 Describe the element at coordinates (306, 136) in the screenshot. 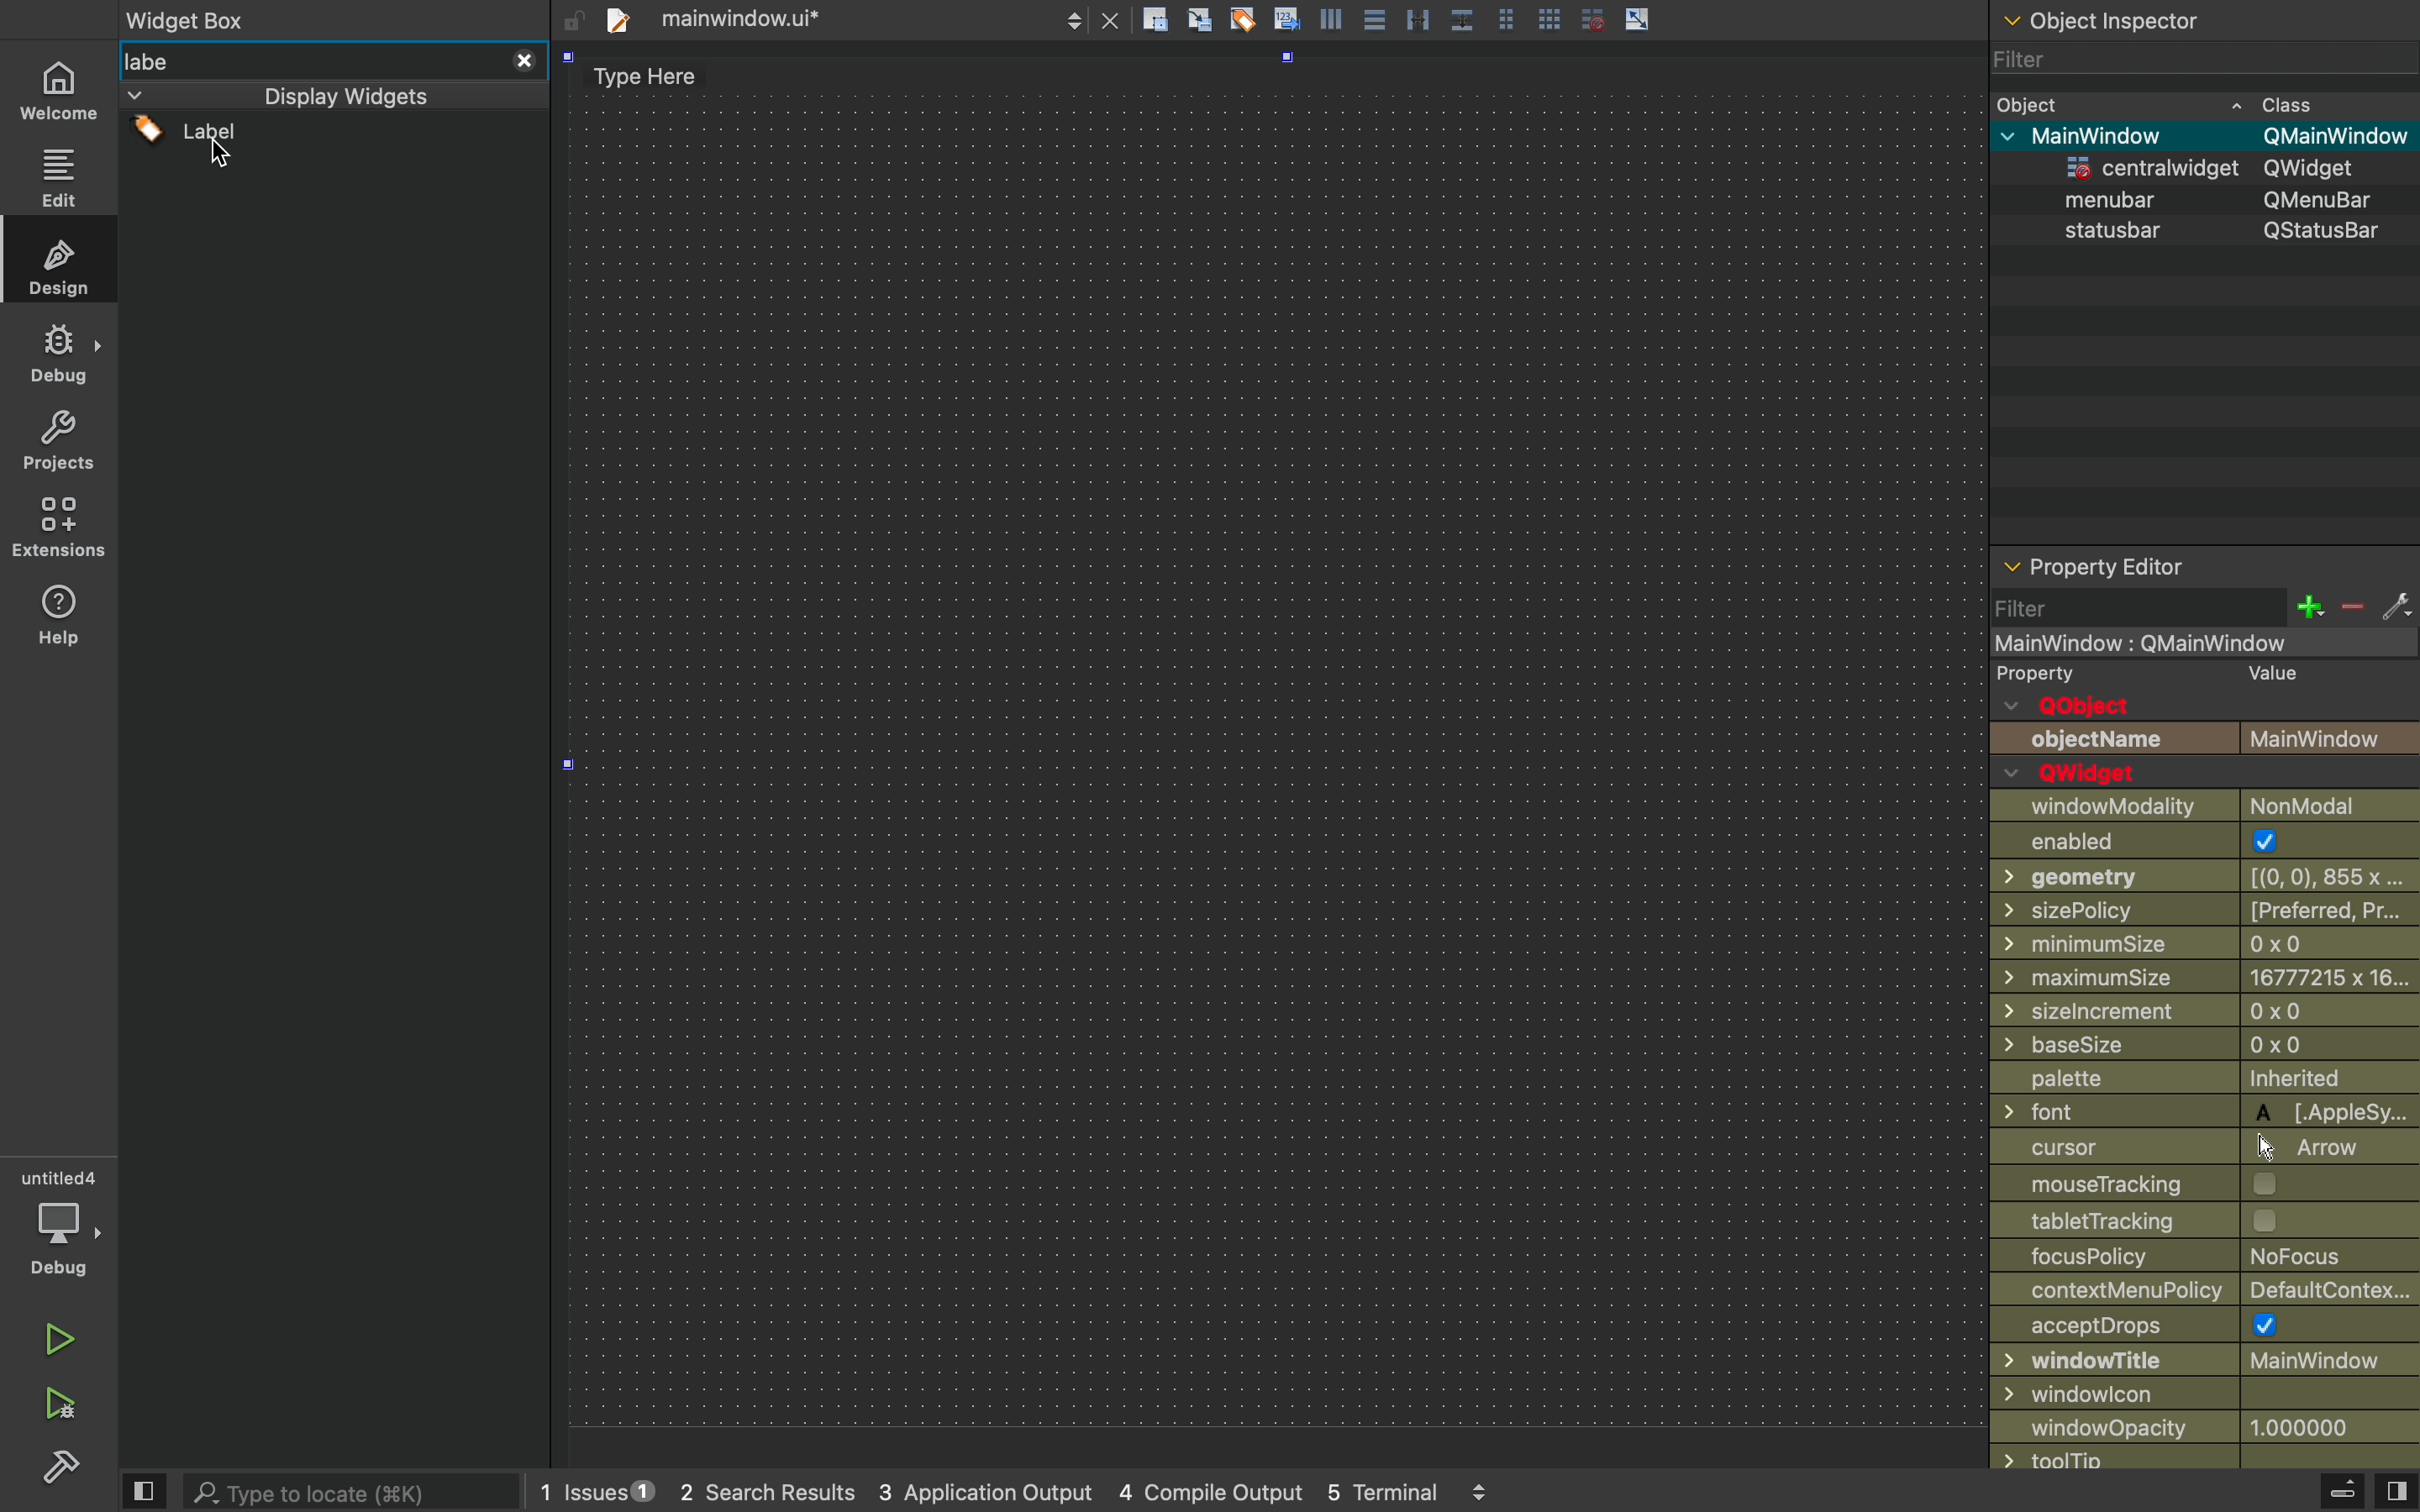

I see `filer widget` at that location.